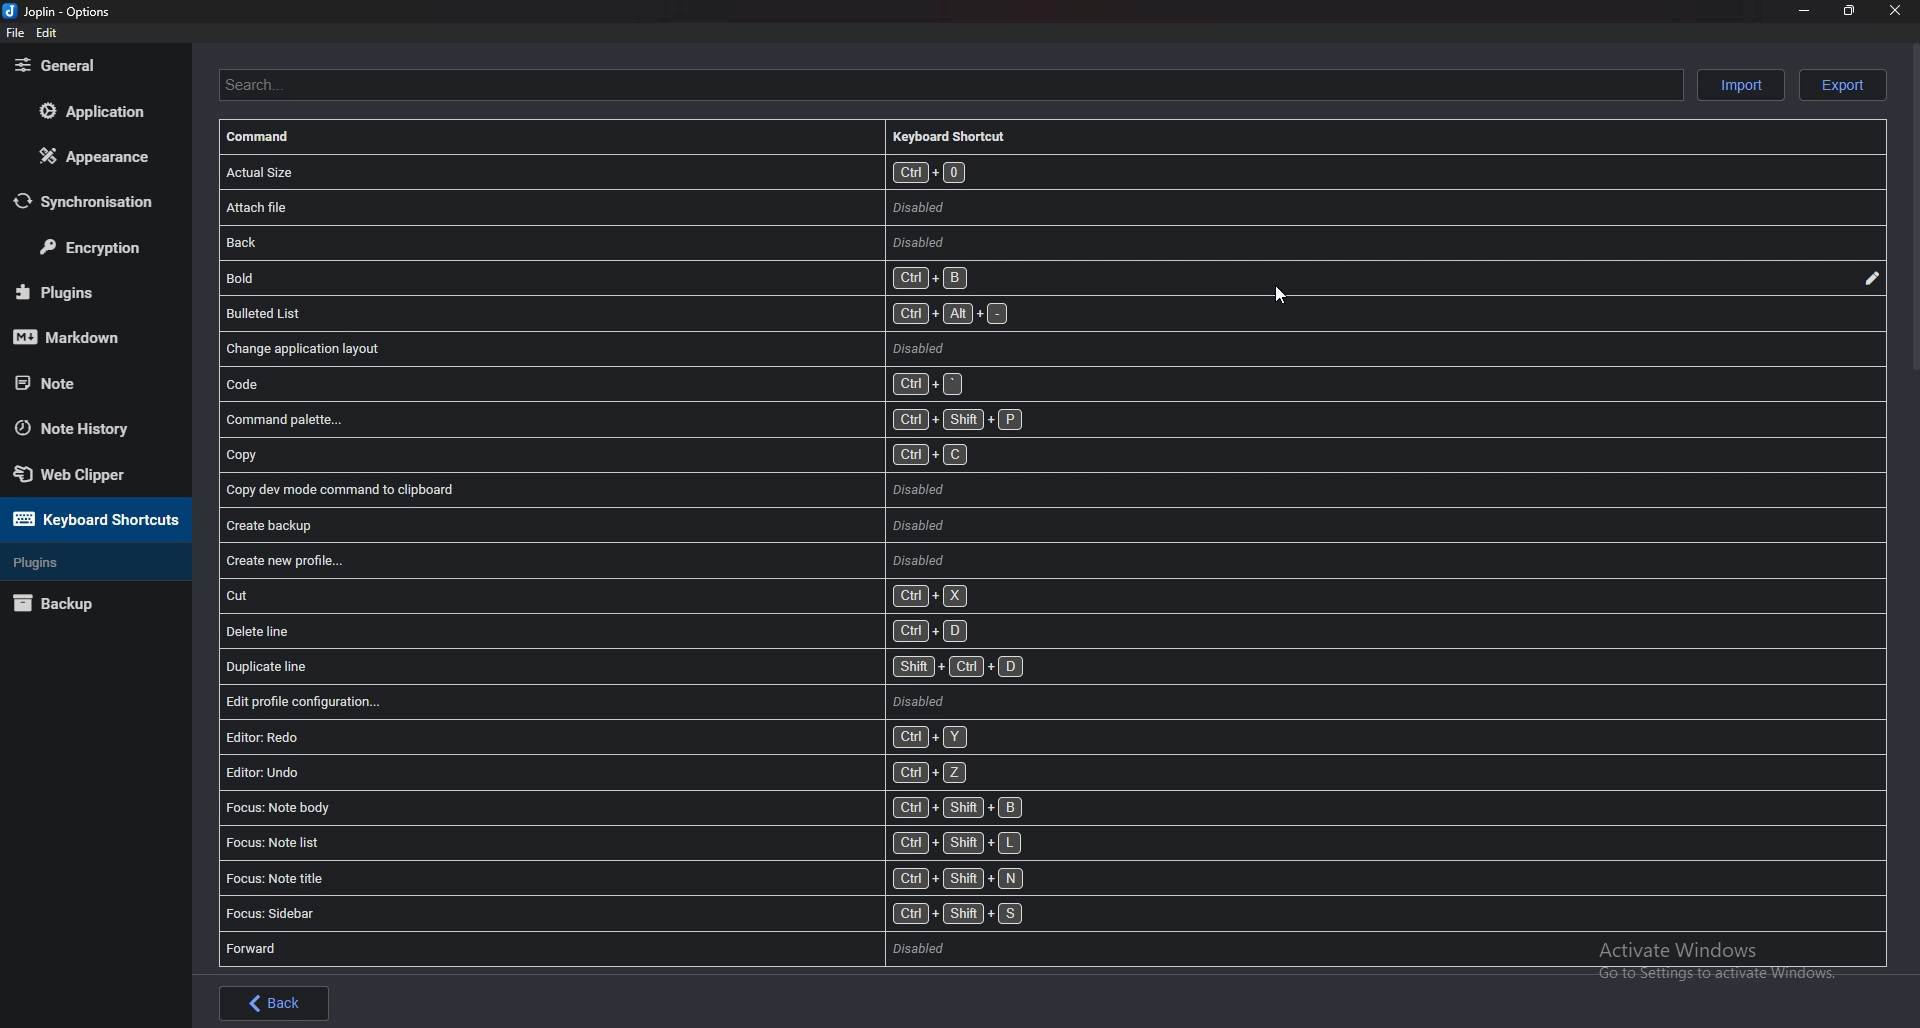 The height and width of the screenshot is (1028, 1920). What do you see at coordinates (592, 948) in the screenshot?
I see `Forward Disabled` at bounding box center [592, 948].